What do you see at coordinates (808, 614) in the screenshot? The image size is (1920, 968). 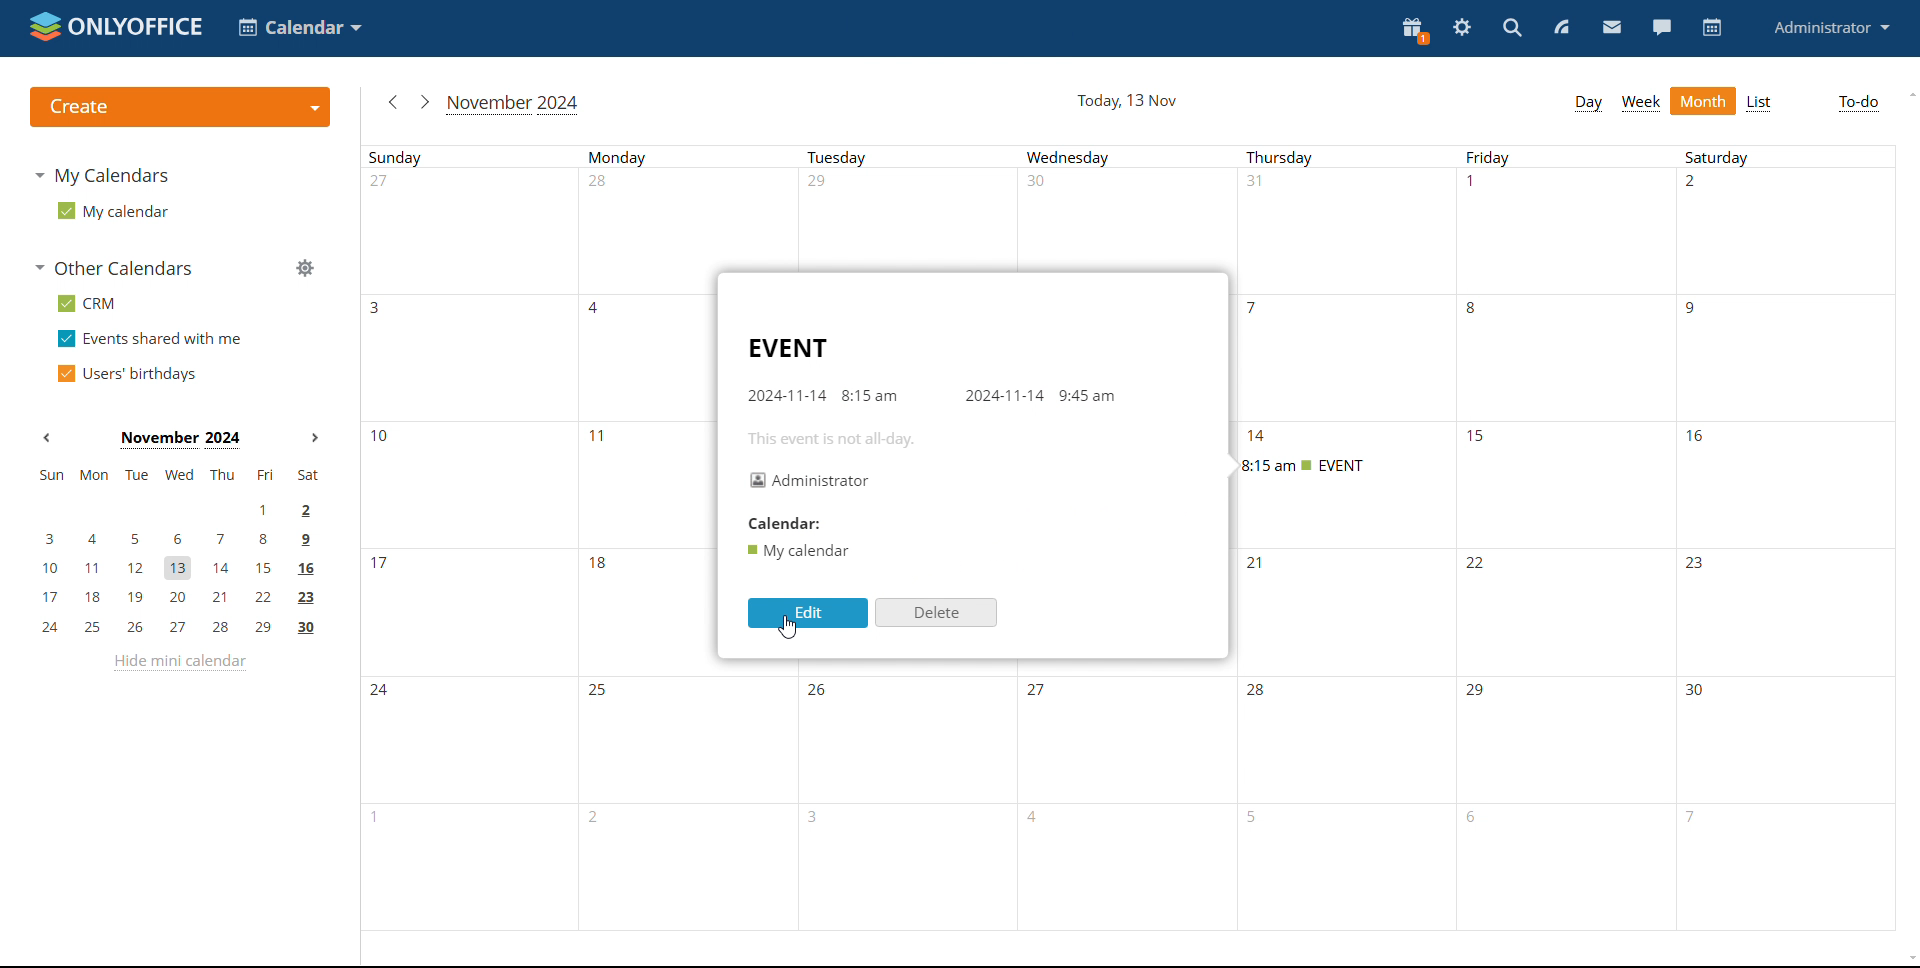 I see `edit` at bounding box center [808, 614].